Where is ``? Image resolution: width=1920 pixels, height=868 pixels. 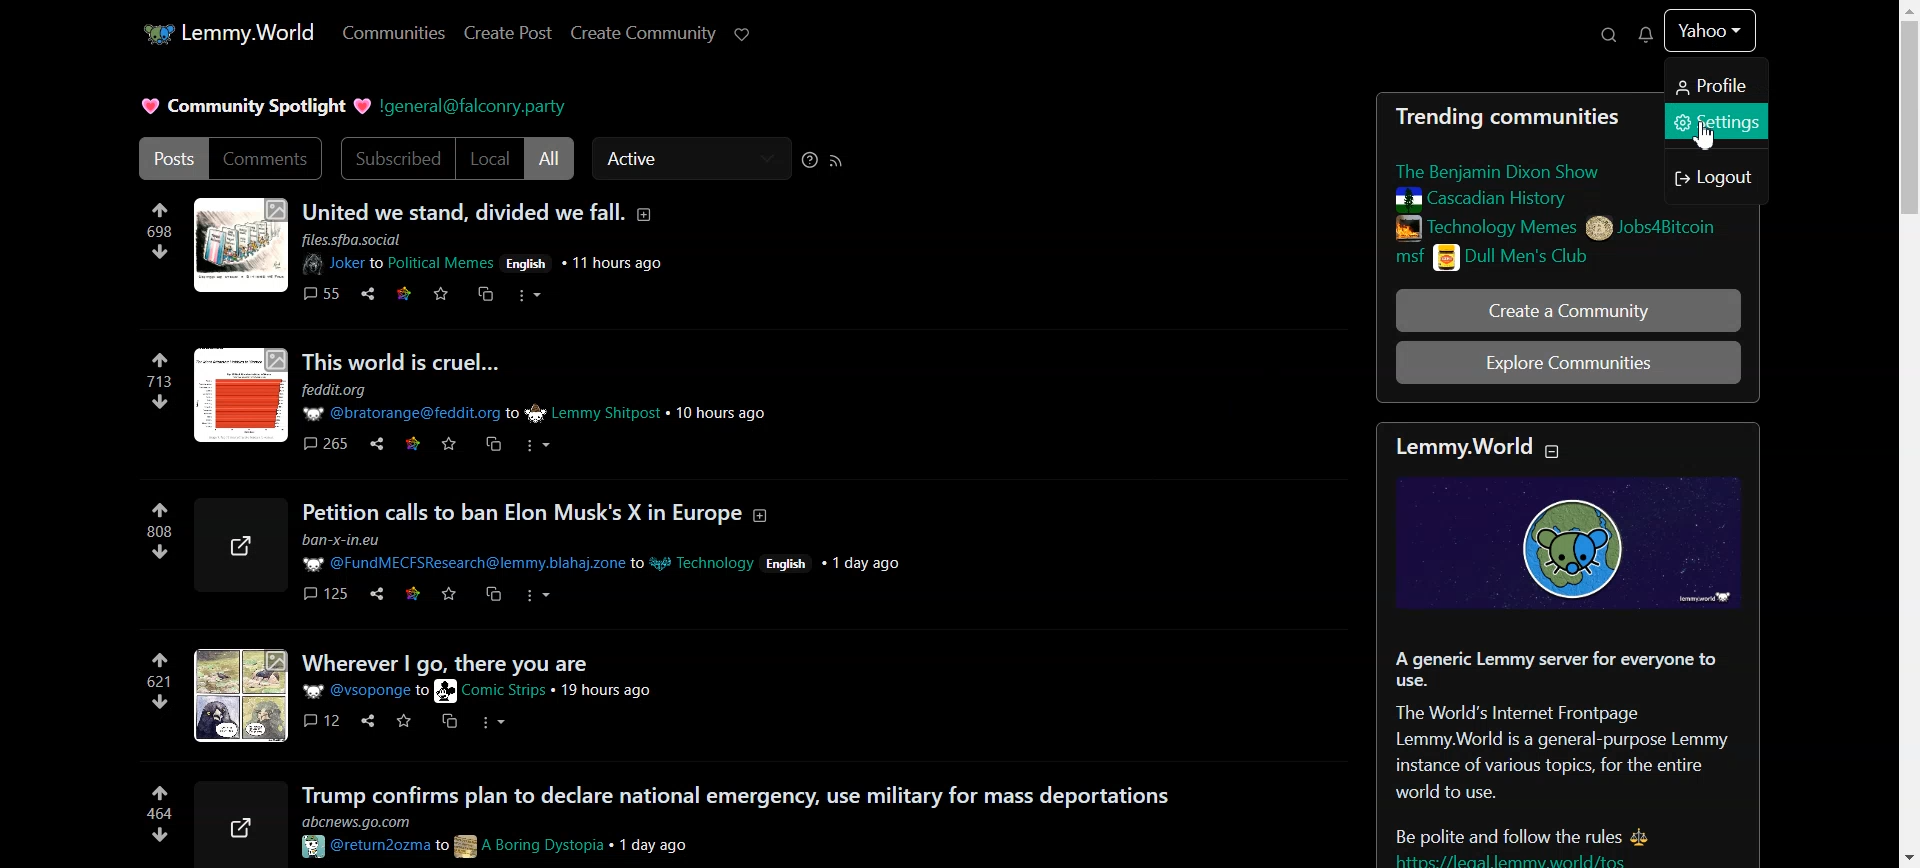
 is located at coordinates (611, 692).